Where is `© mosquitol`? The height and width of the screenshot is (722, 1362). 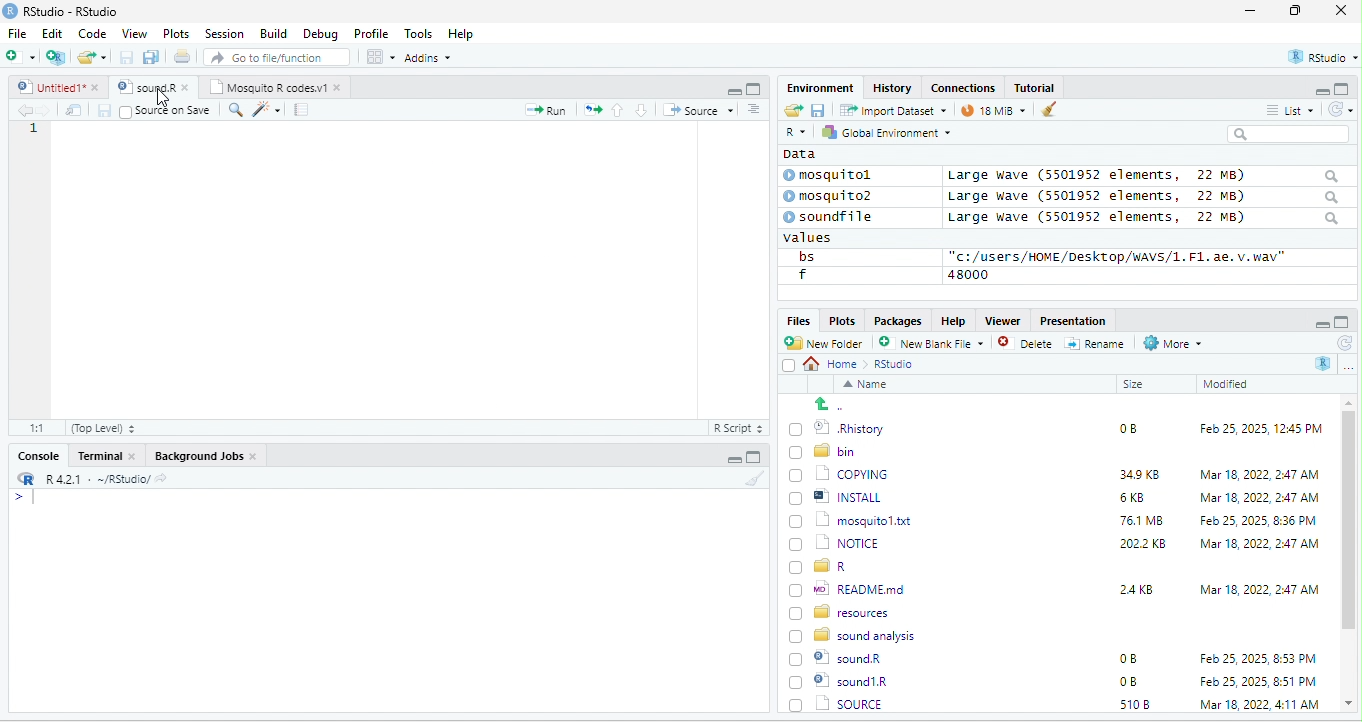 © mosquitol is located at coordinates (842, 175).